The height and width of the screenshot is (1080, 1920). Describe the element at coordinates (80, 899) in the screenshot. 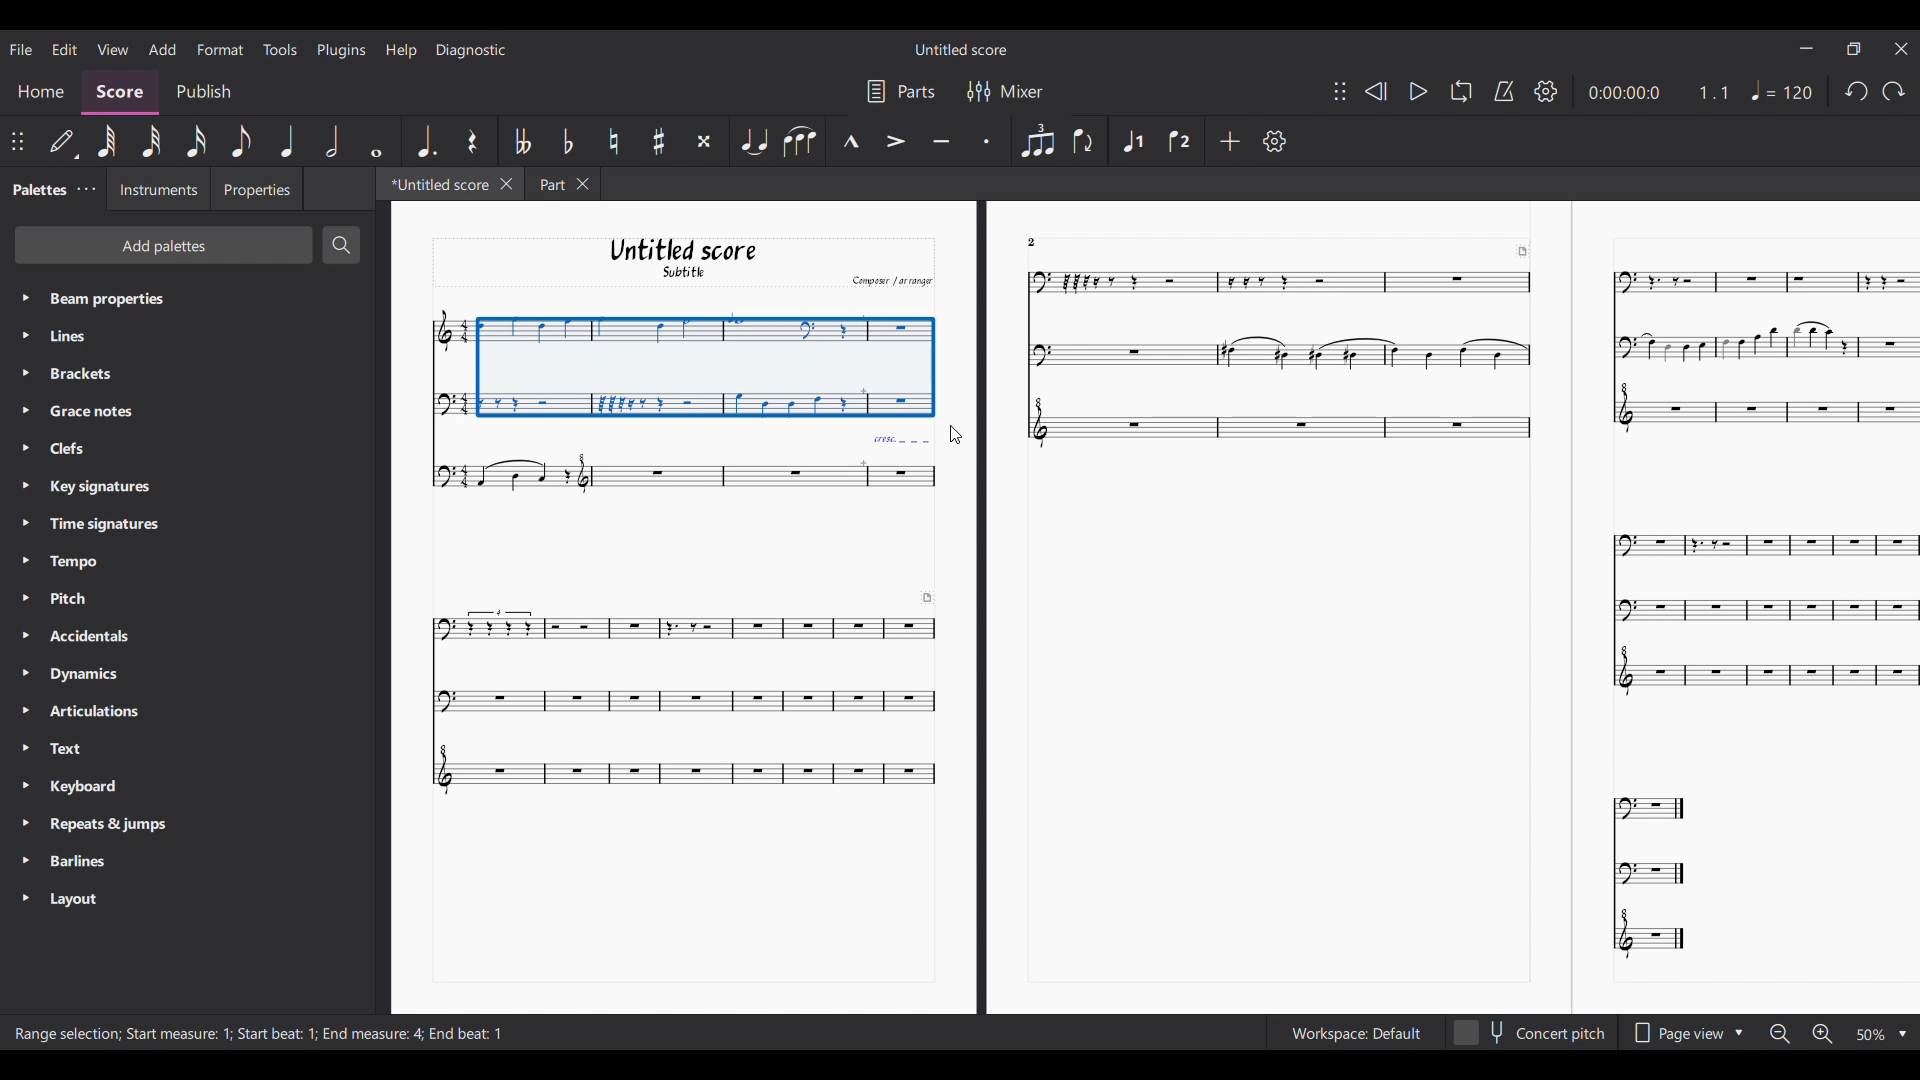

I see `Layout` at that location.